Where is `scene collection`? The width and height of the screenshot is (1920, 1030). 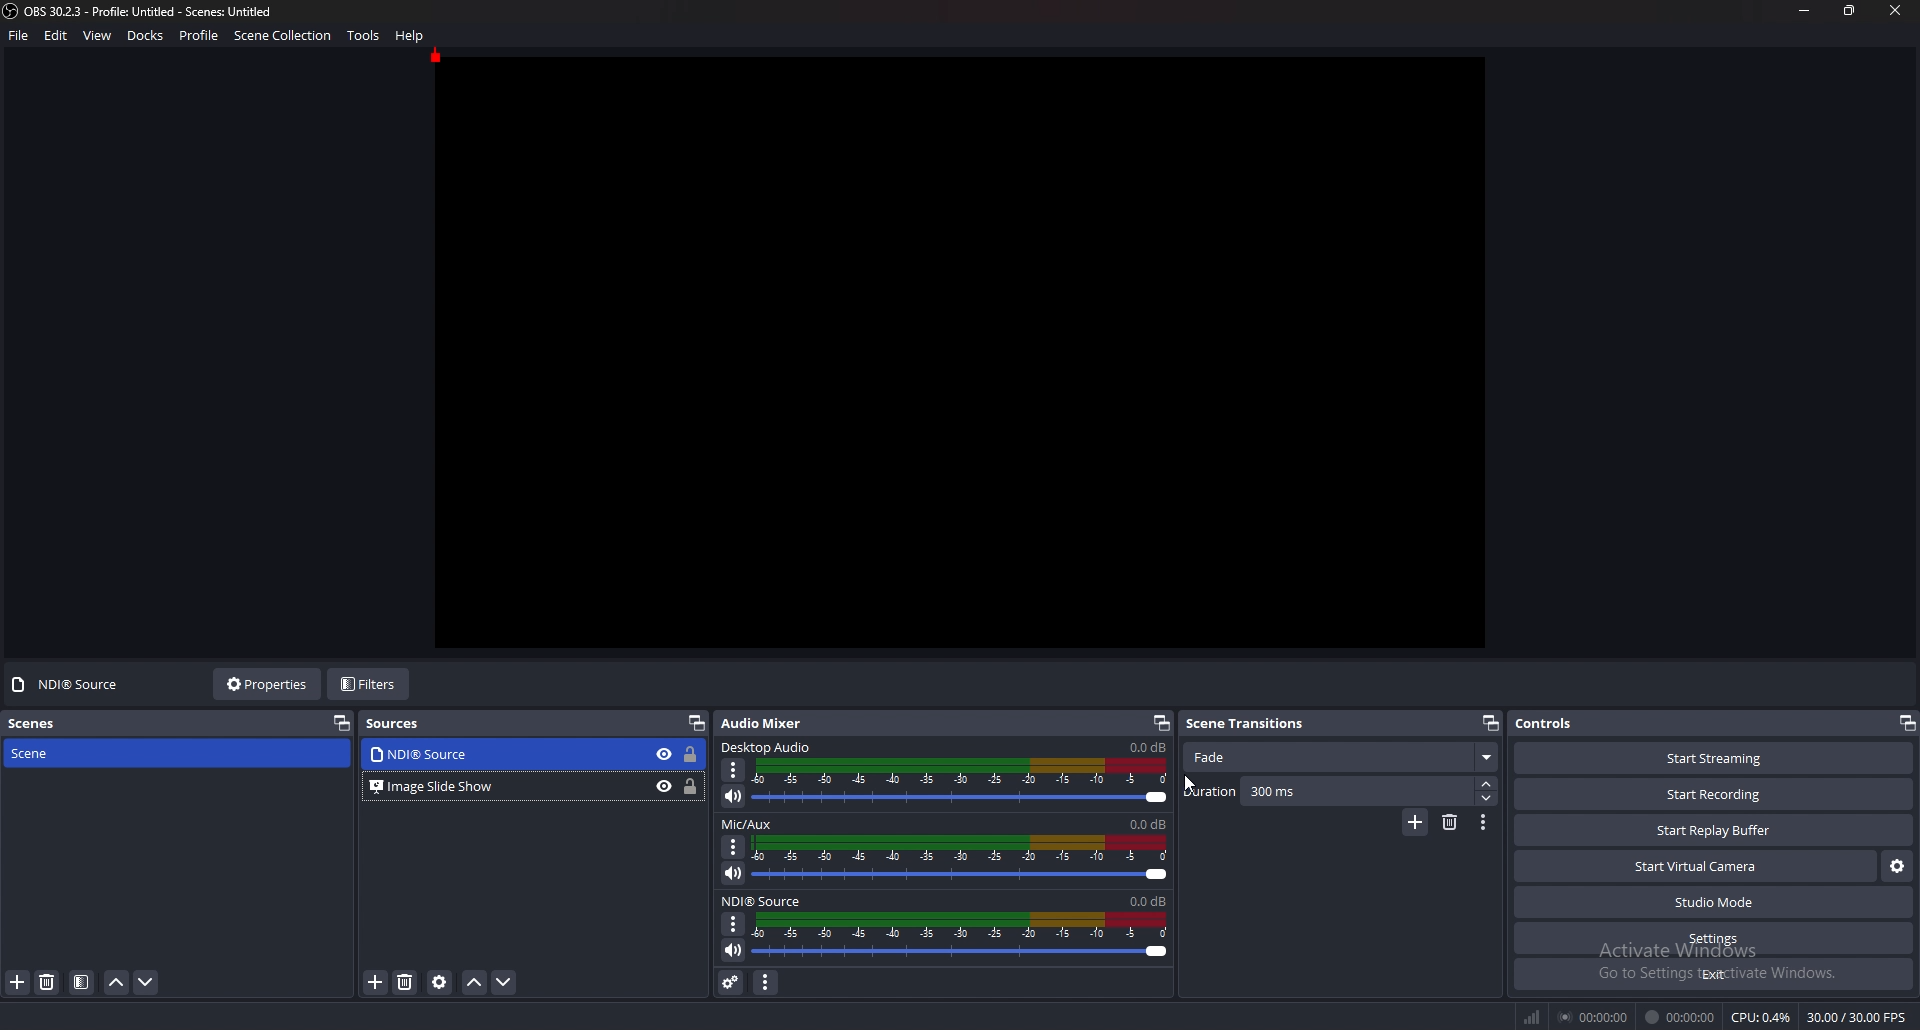 scene collection is located at coordinates (284, 34).